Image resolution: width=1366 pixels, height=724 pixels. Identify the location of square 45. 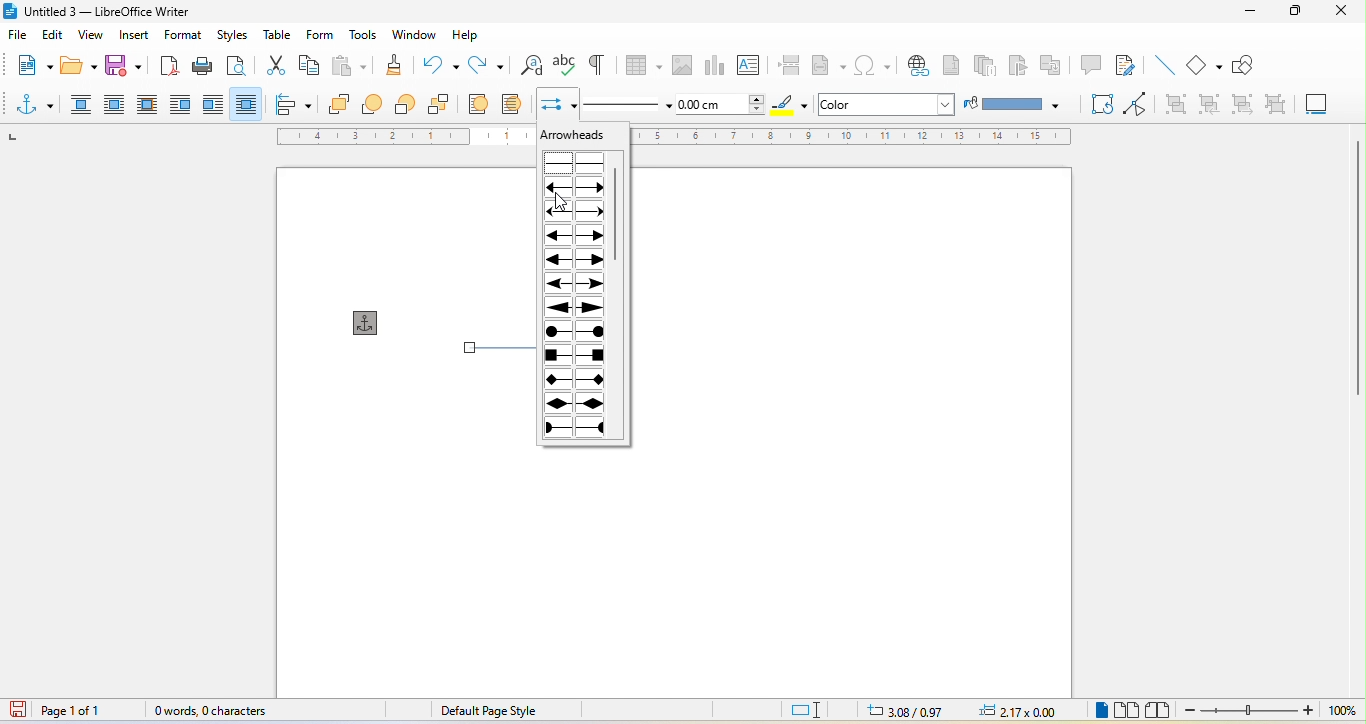
(577, 378).